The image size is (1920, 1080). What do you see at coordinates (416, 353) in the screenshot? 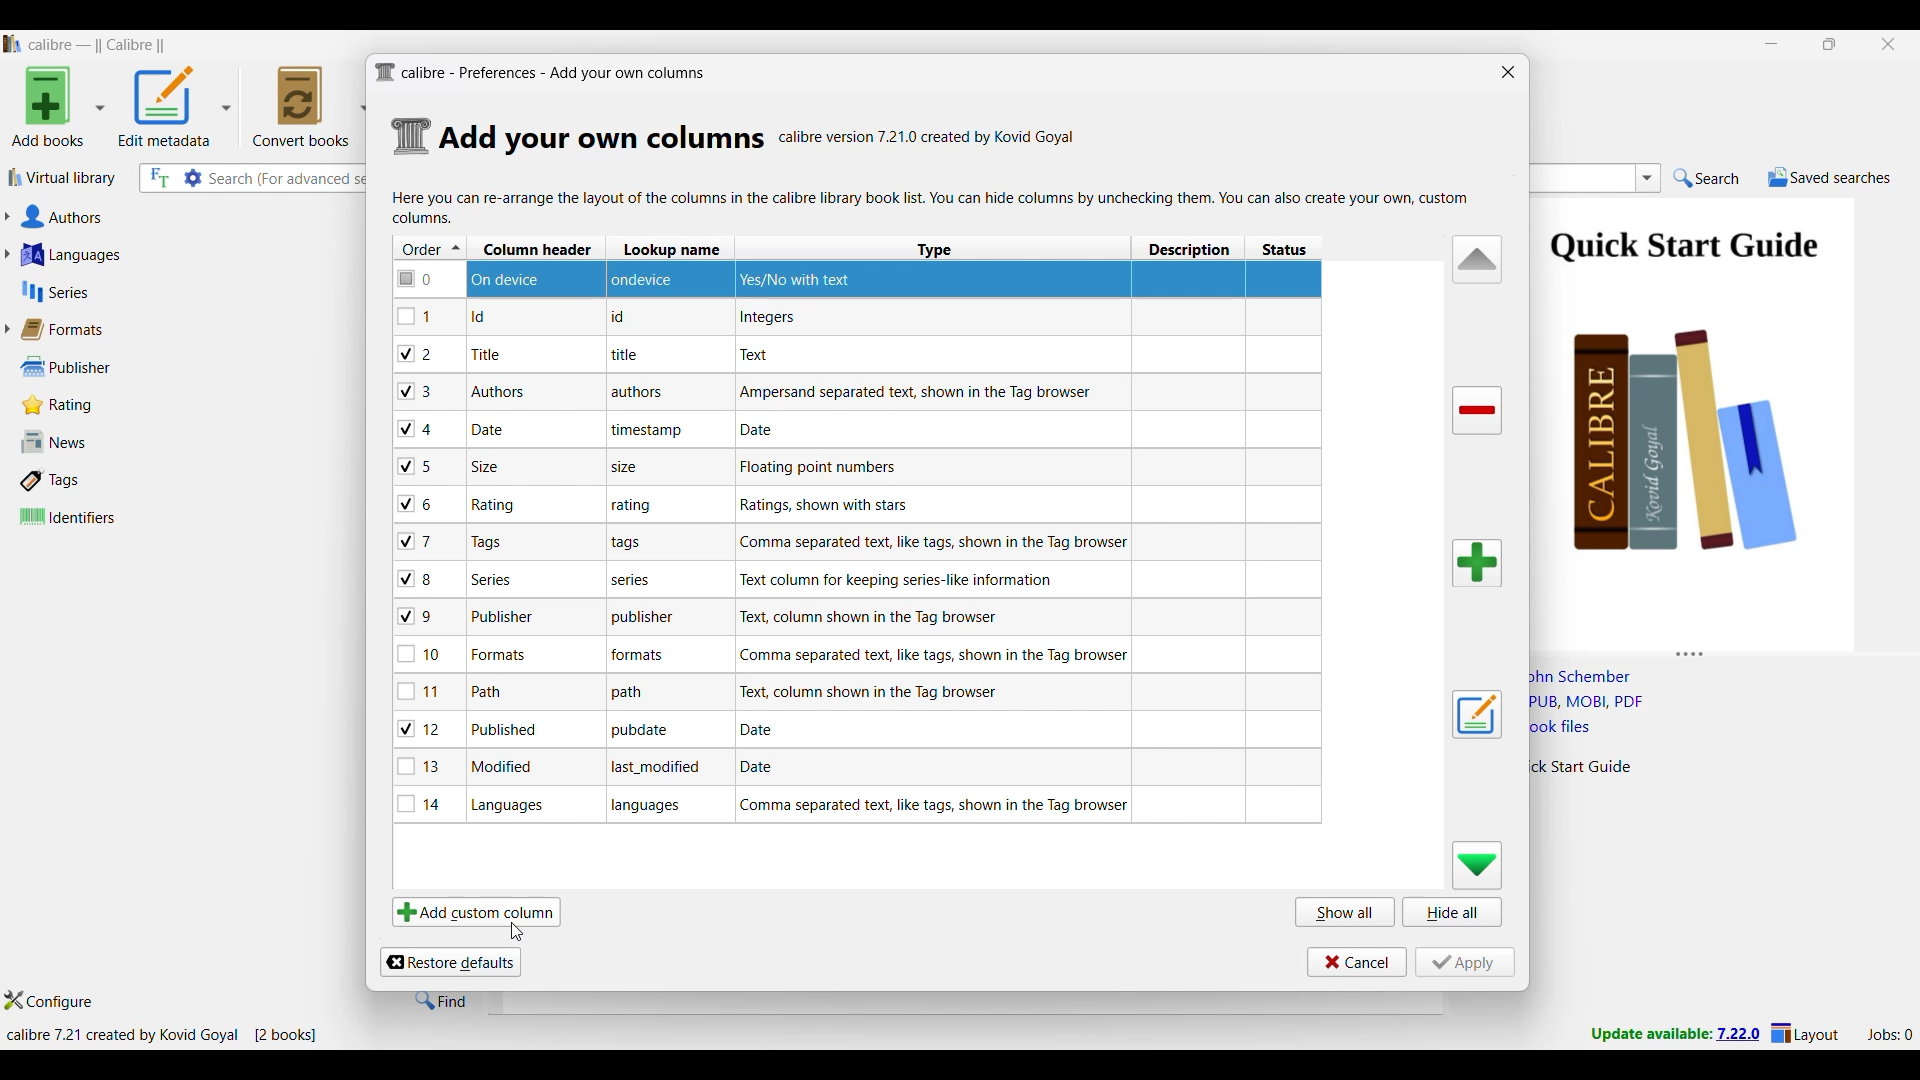
I see `checkbox - 2` at bounding box center [416, 353].